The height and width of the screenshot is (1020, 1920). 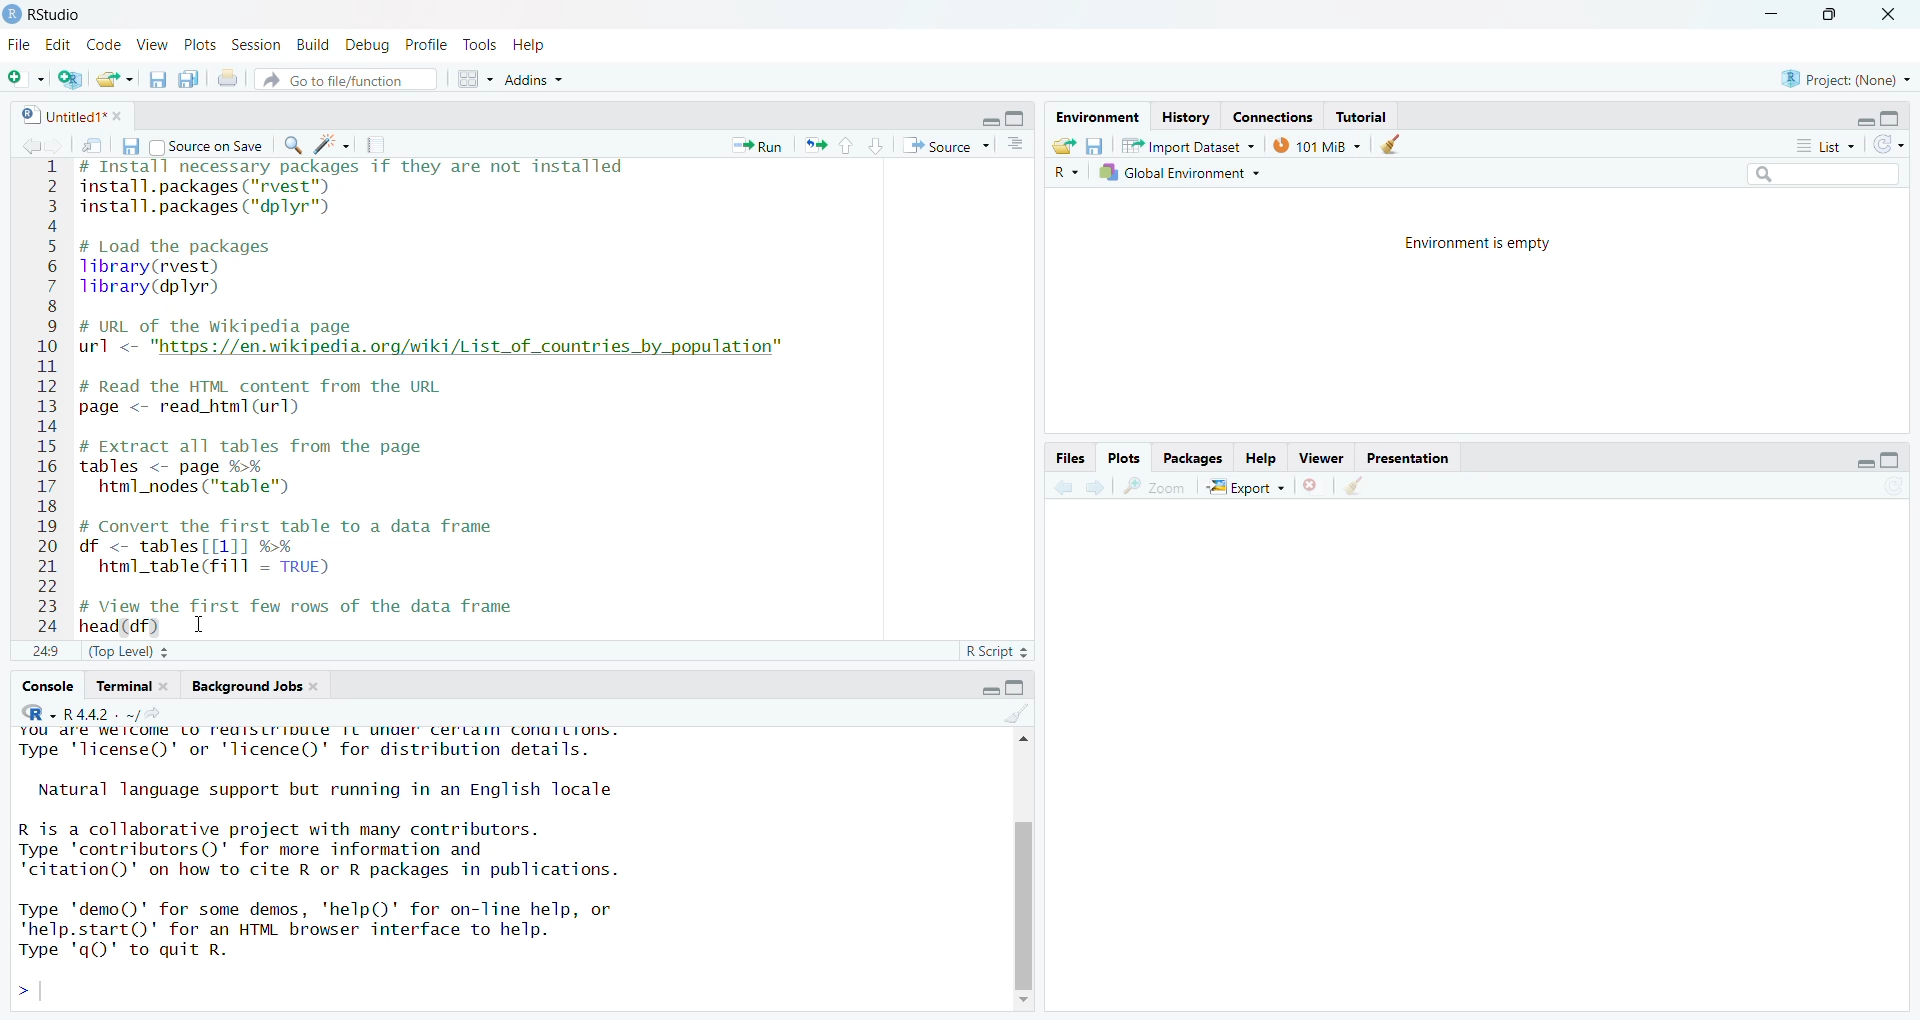 I want to click on print, so click(x=227, y=78).